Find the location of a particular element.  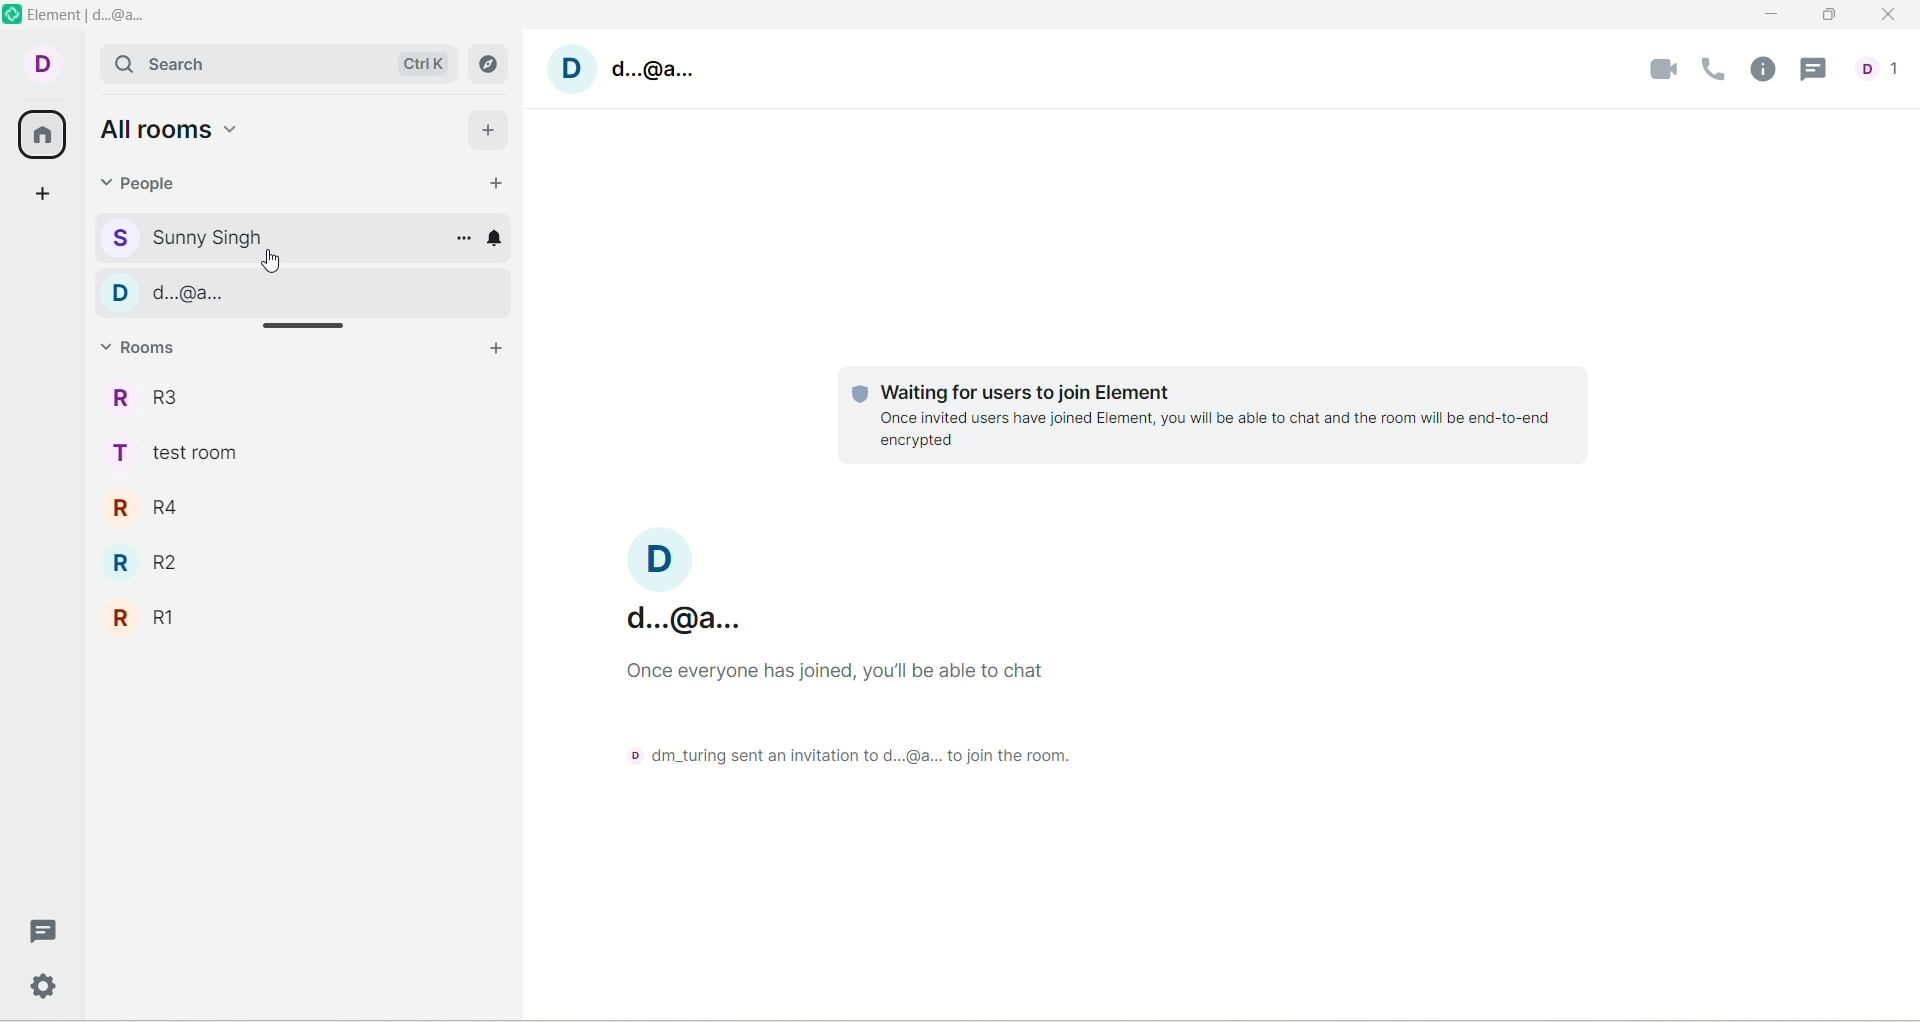

people is located at coordinates (1880, 69).